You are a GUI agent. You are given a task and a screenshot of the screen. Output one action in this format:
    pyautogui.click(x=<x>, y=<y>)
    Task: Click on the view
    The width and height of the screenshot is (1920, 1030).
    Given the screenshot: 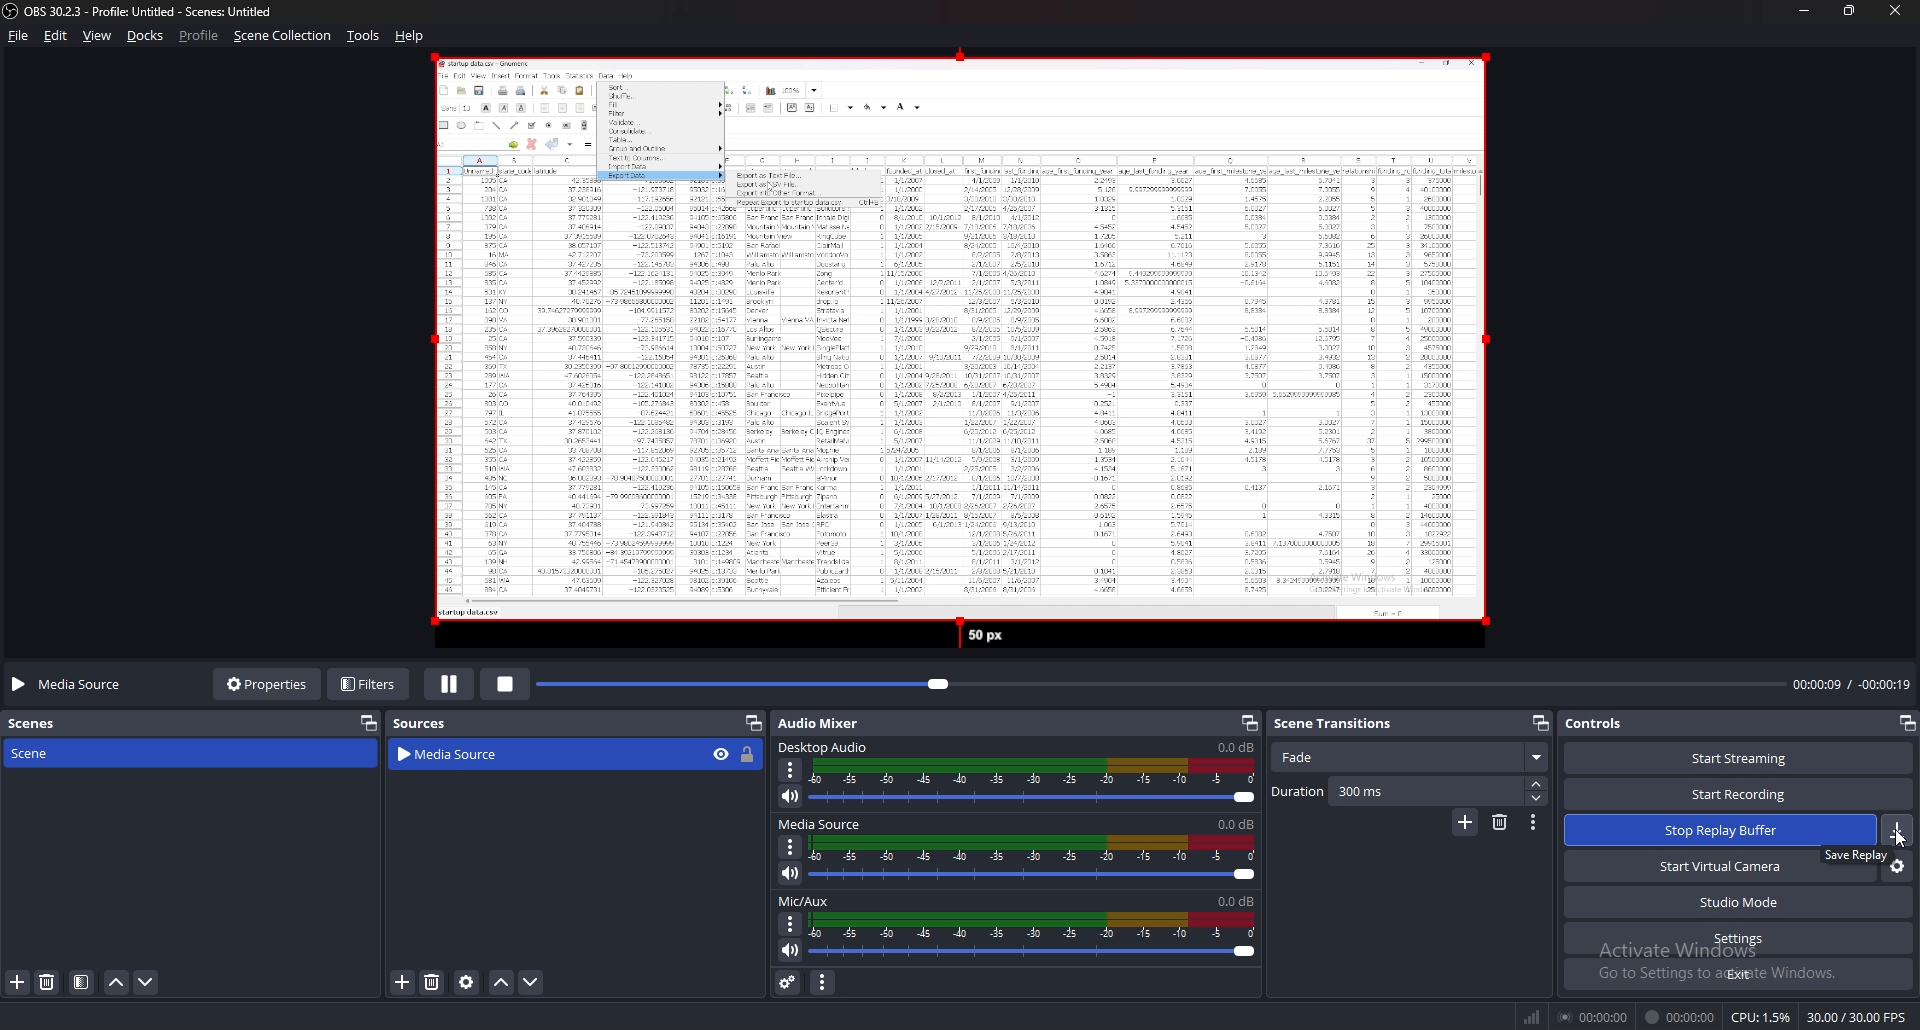 What is the action you would take?
    pyautogui.click(x=98, y=36)
    